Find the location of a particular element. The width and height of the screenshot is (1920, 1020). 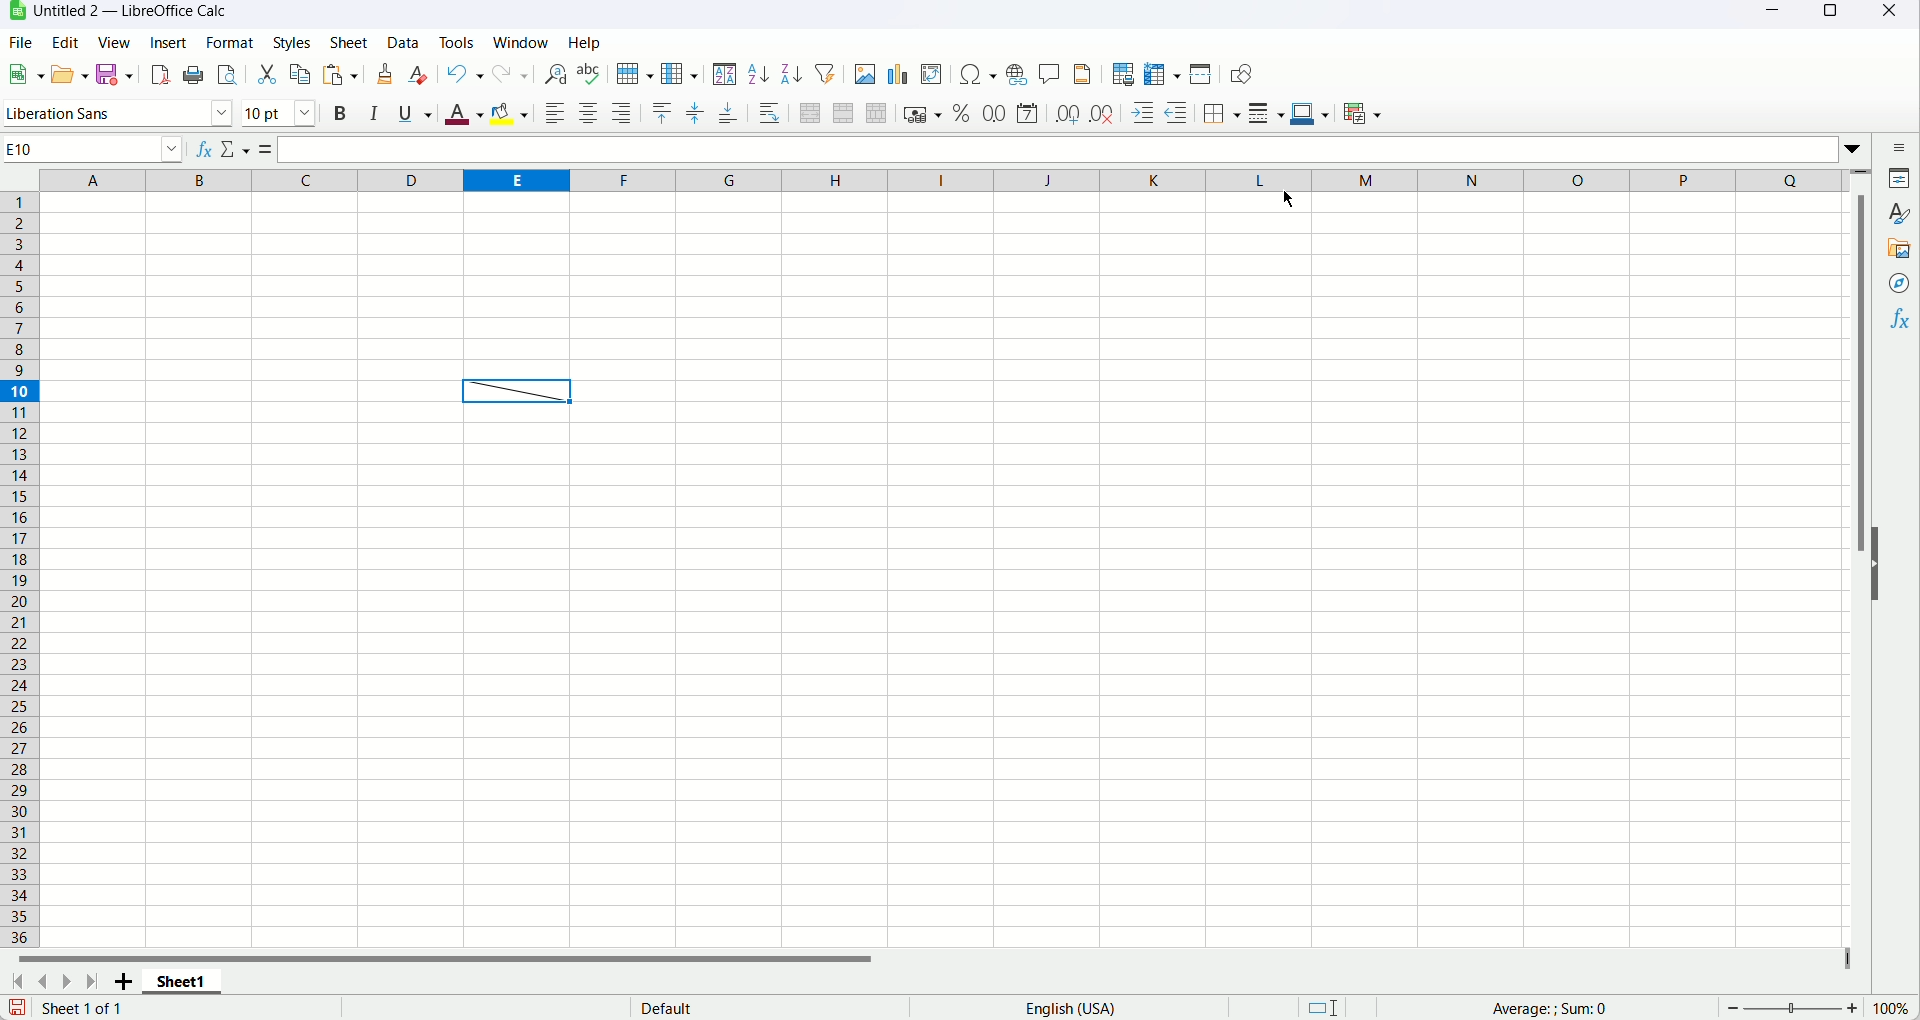

Hide is located at coordinates (1884, 563).